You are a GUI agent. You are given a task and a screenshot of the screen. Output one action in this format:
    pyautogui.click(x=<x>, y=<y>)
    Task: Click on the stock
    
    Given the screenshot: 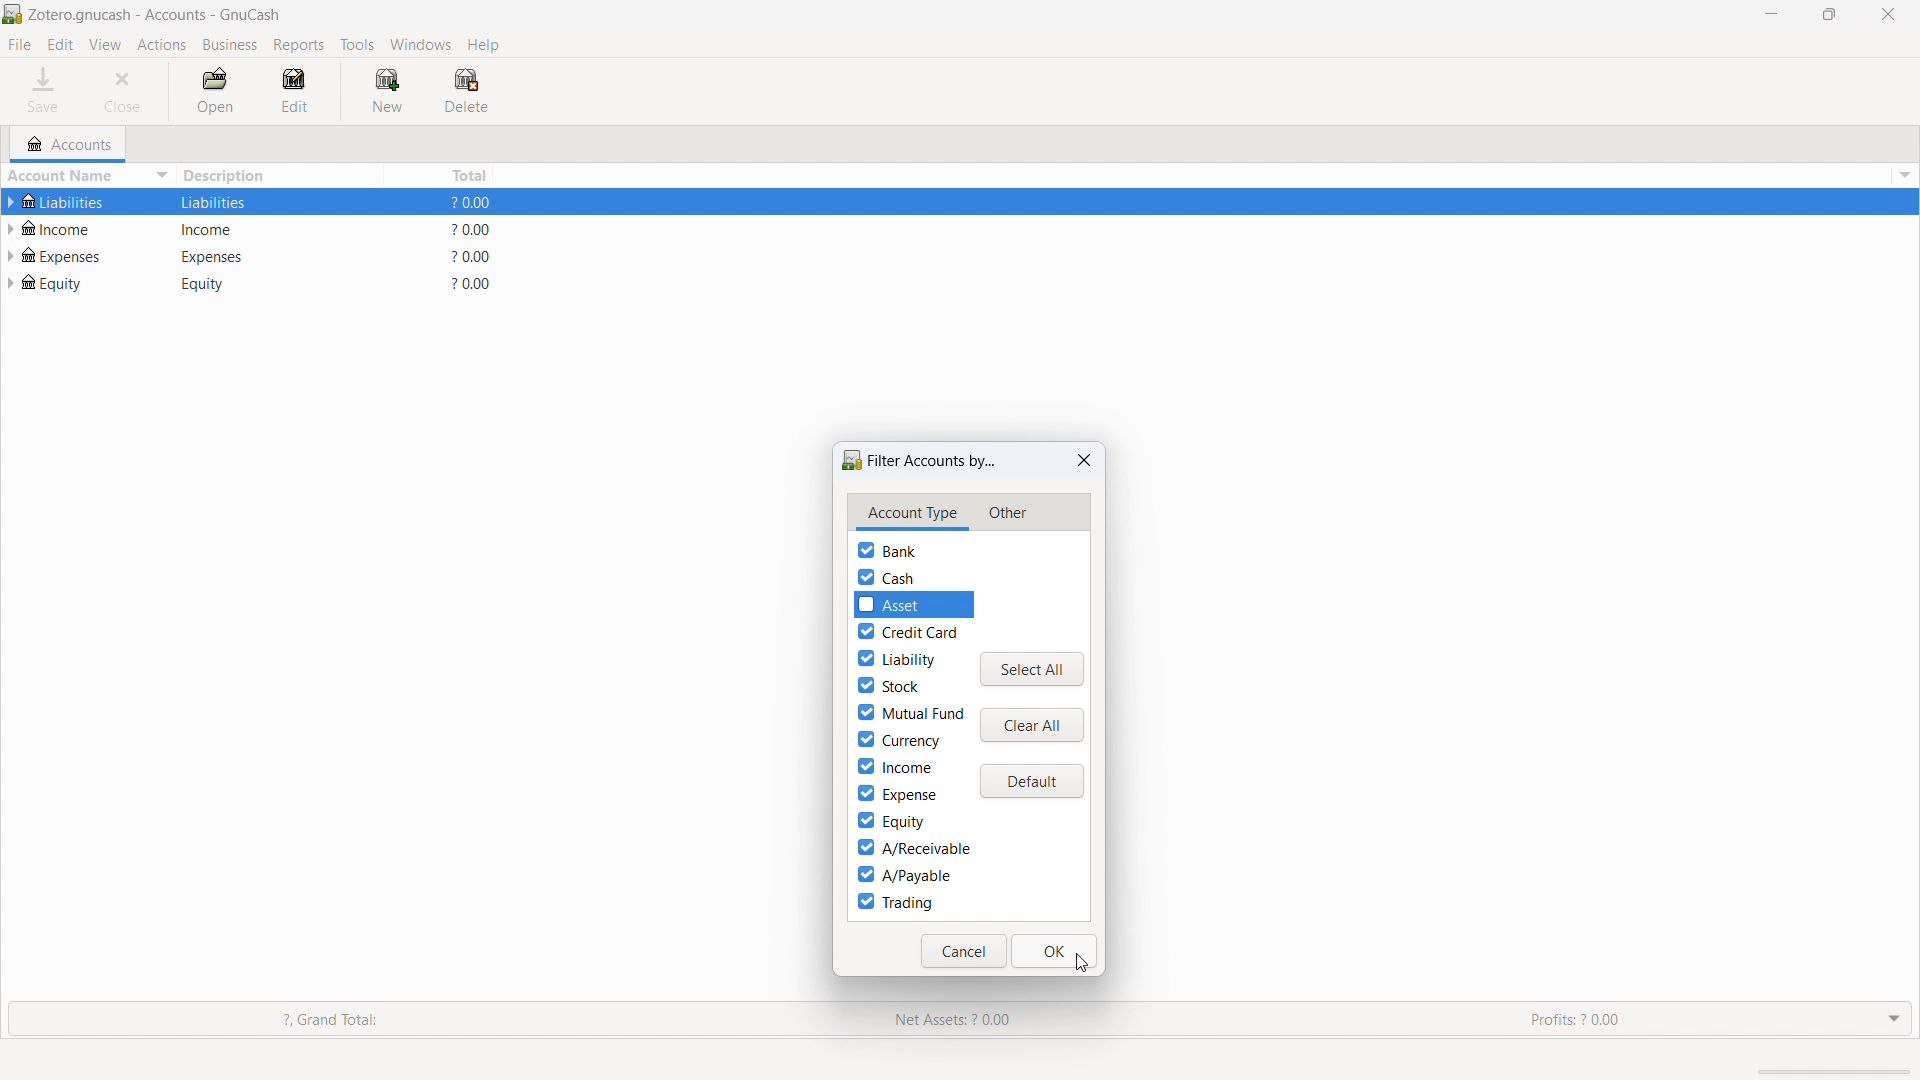 What is the action you would take?
    pyautogui.click(x=888, y=684)
    